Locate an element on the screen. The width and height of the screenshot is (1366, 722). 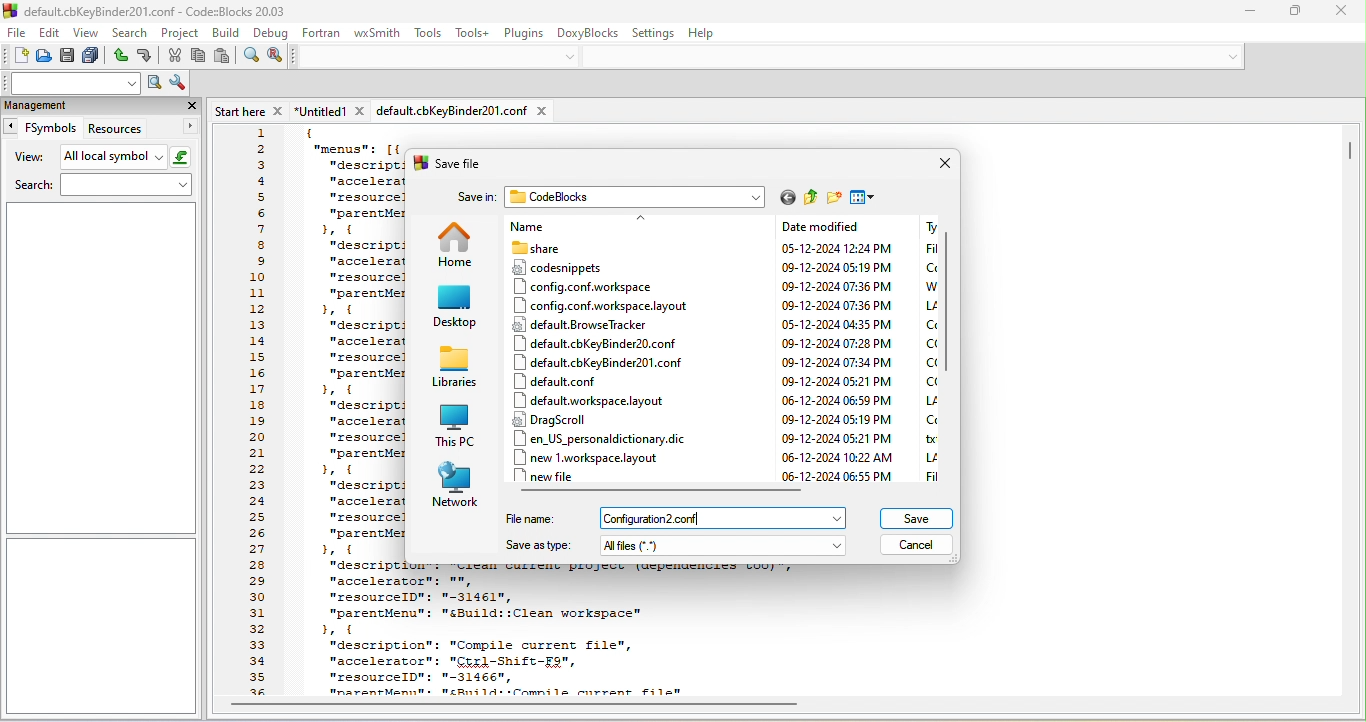
all local symbol is located at coordinates (127, 158).